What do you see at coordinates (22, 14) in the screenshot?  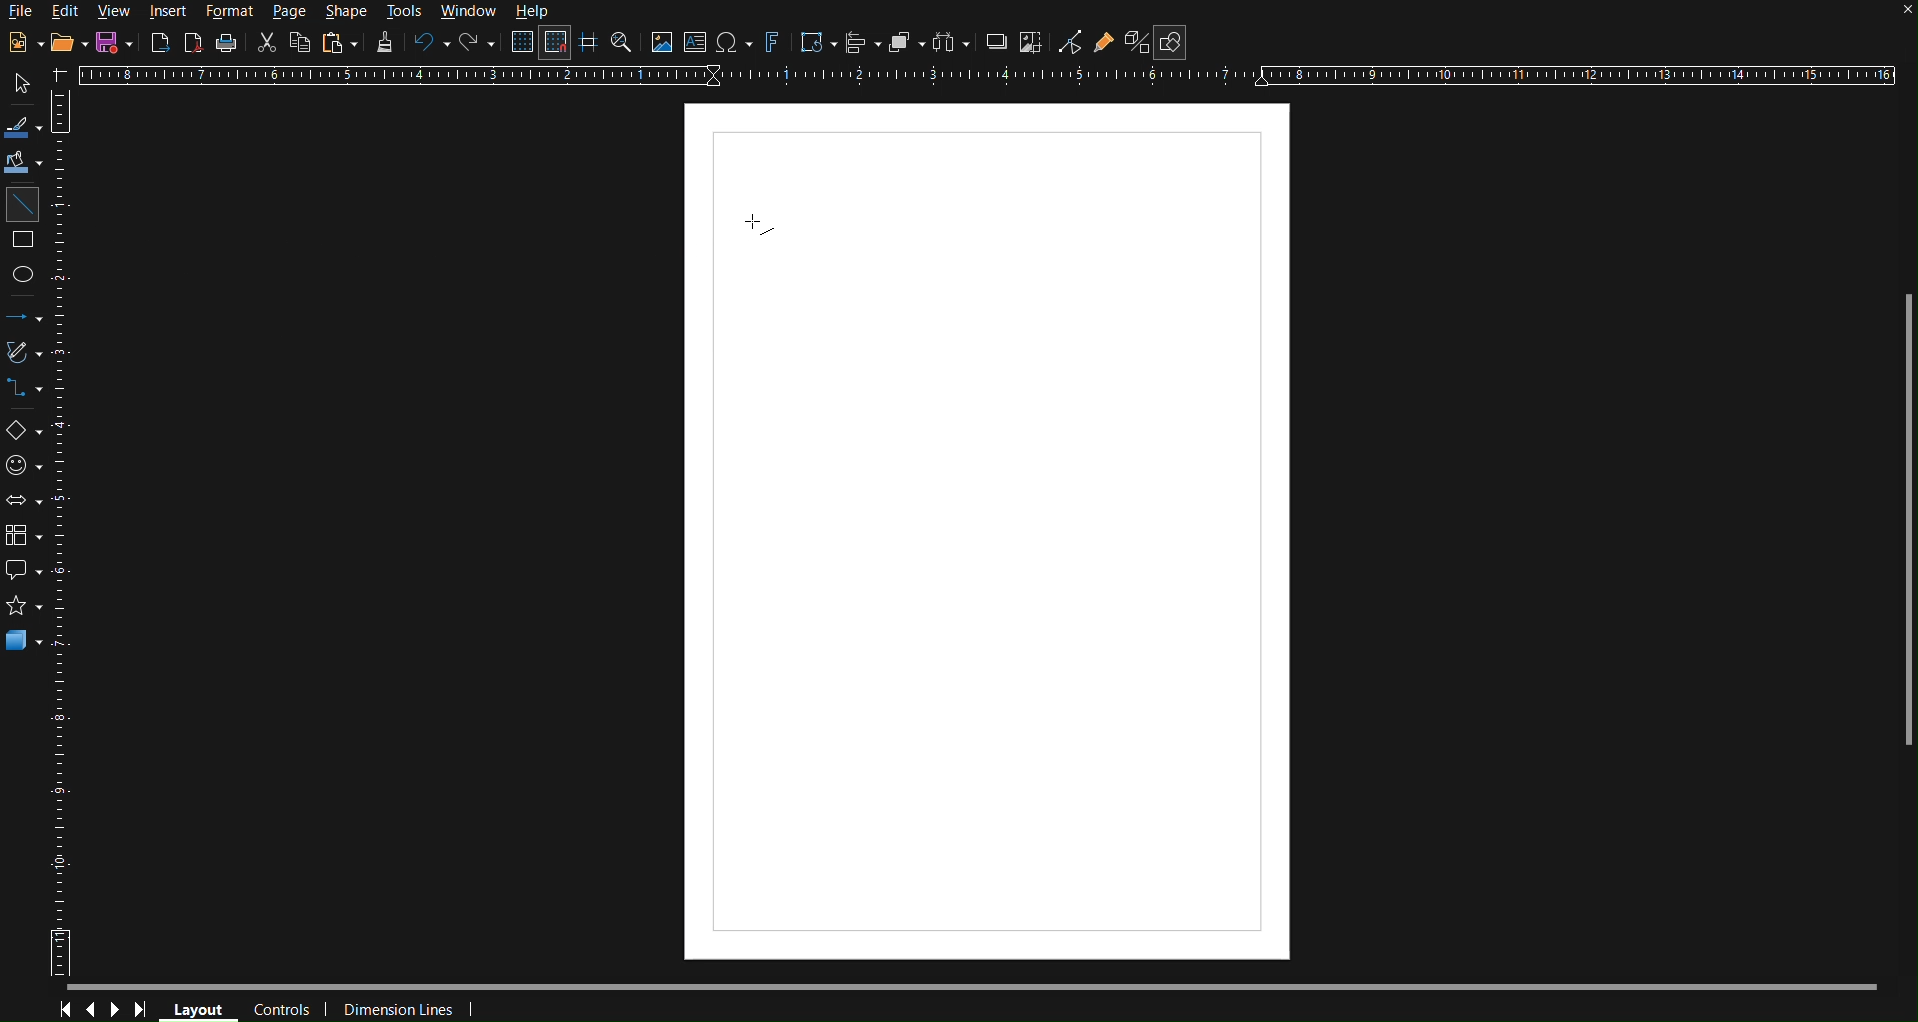 I see `File` at bounding box center [22, 14].